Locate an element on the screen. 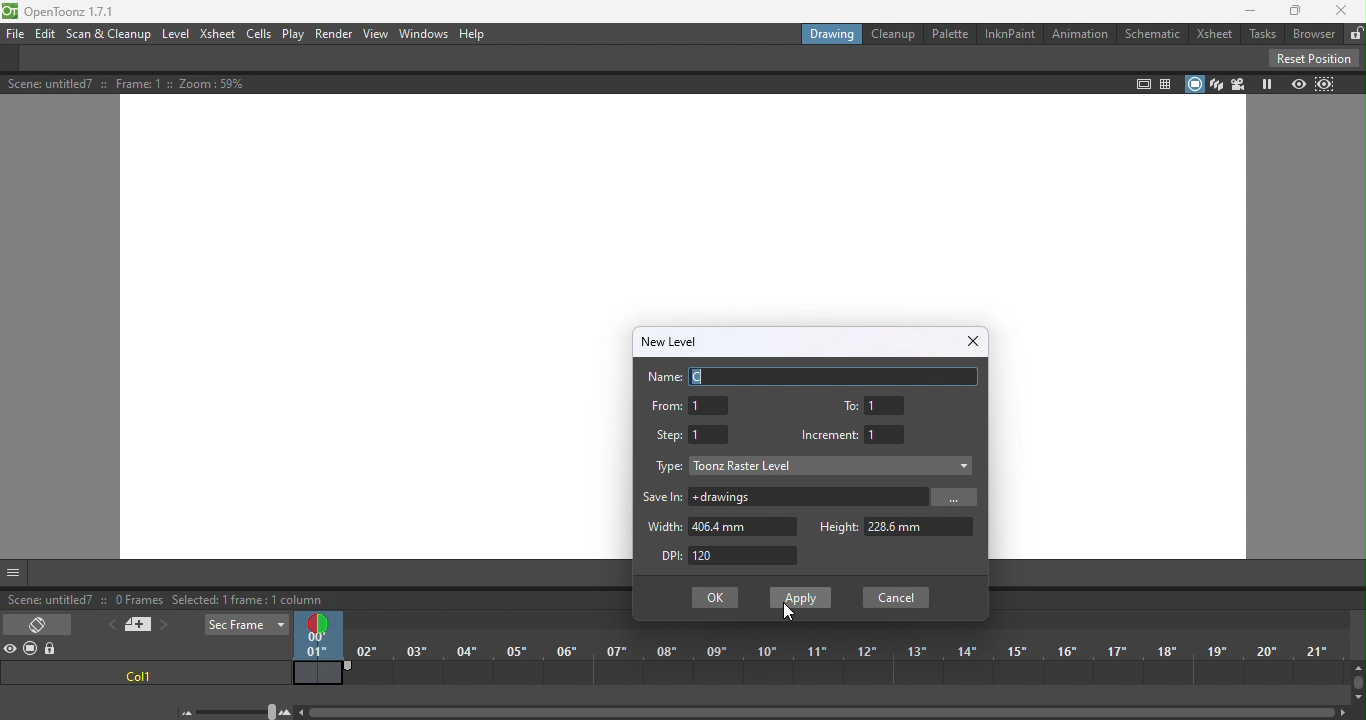  Browser is located at coordinates (1311, 35).